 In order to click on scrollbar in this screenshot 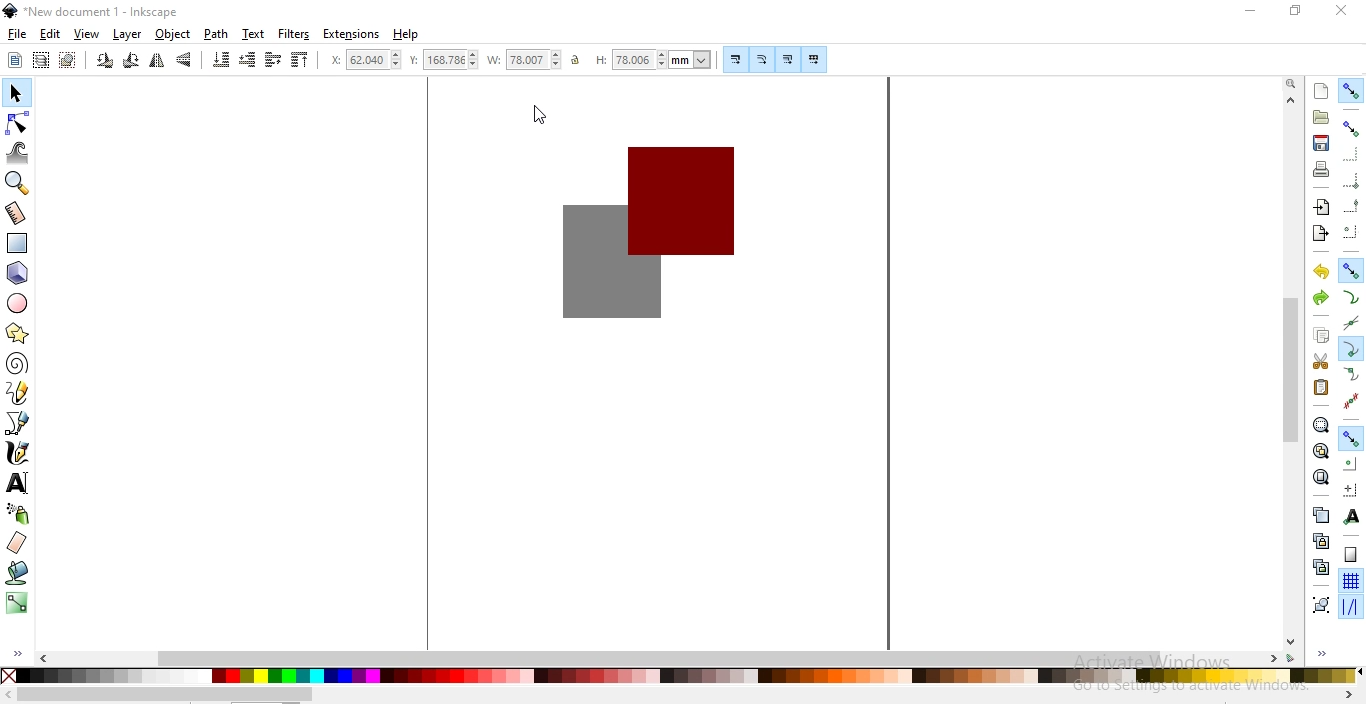, I will do `click(1292, 369)`.